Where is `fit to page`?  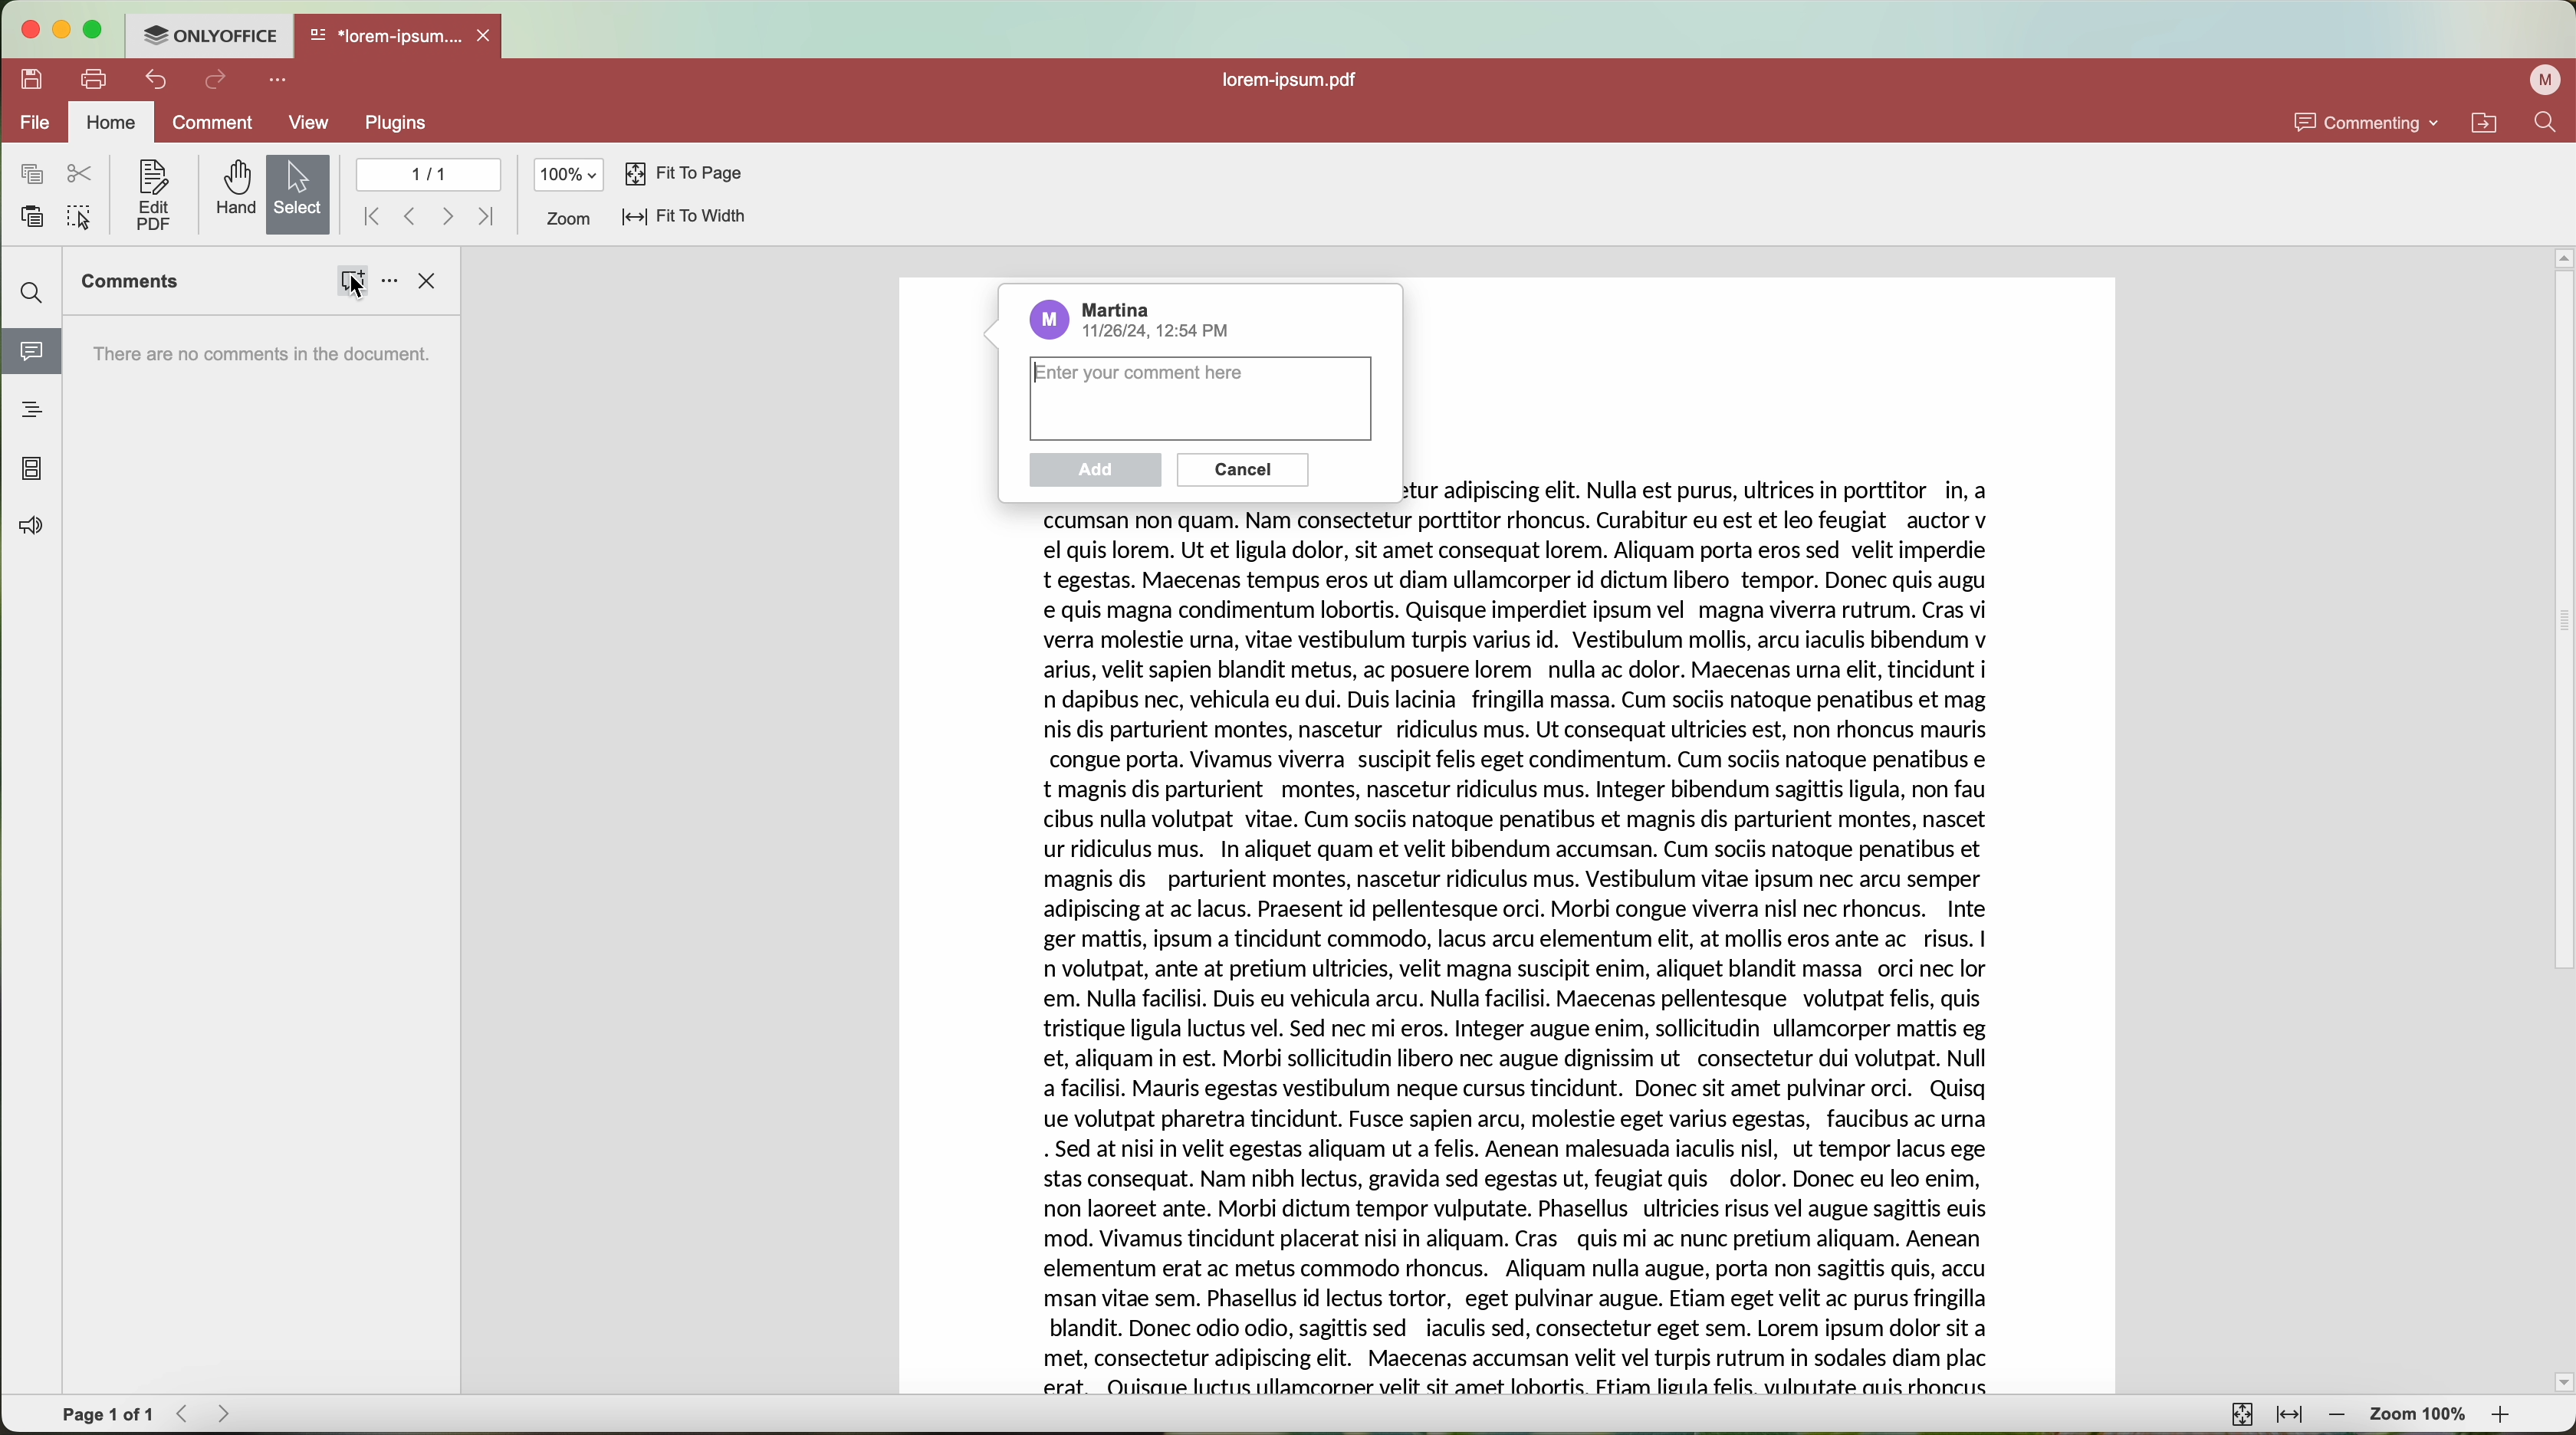 fit to page is located at coordinates (684, 176).